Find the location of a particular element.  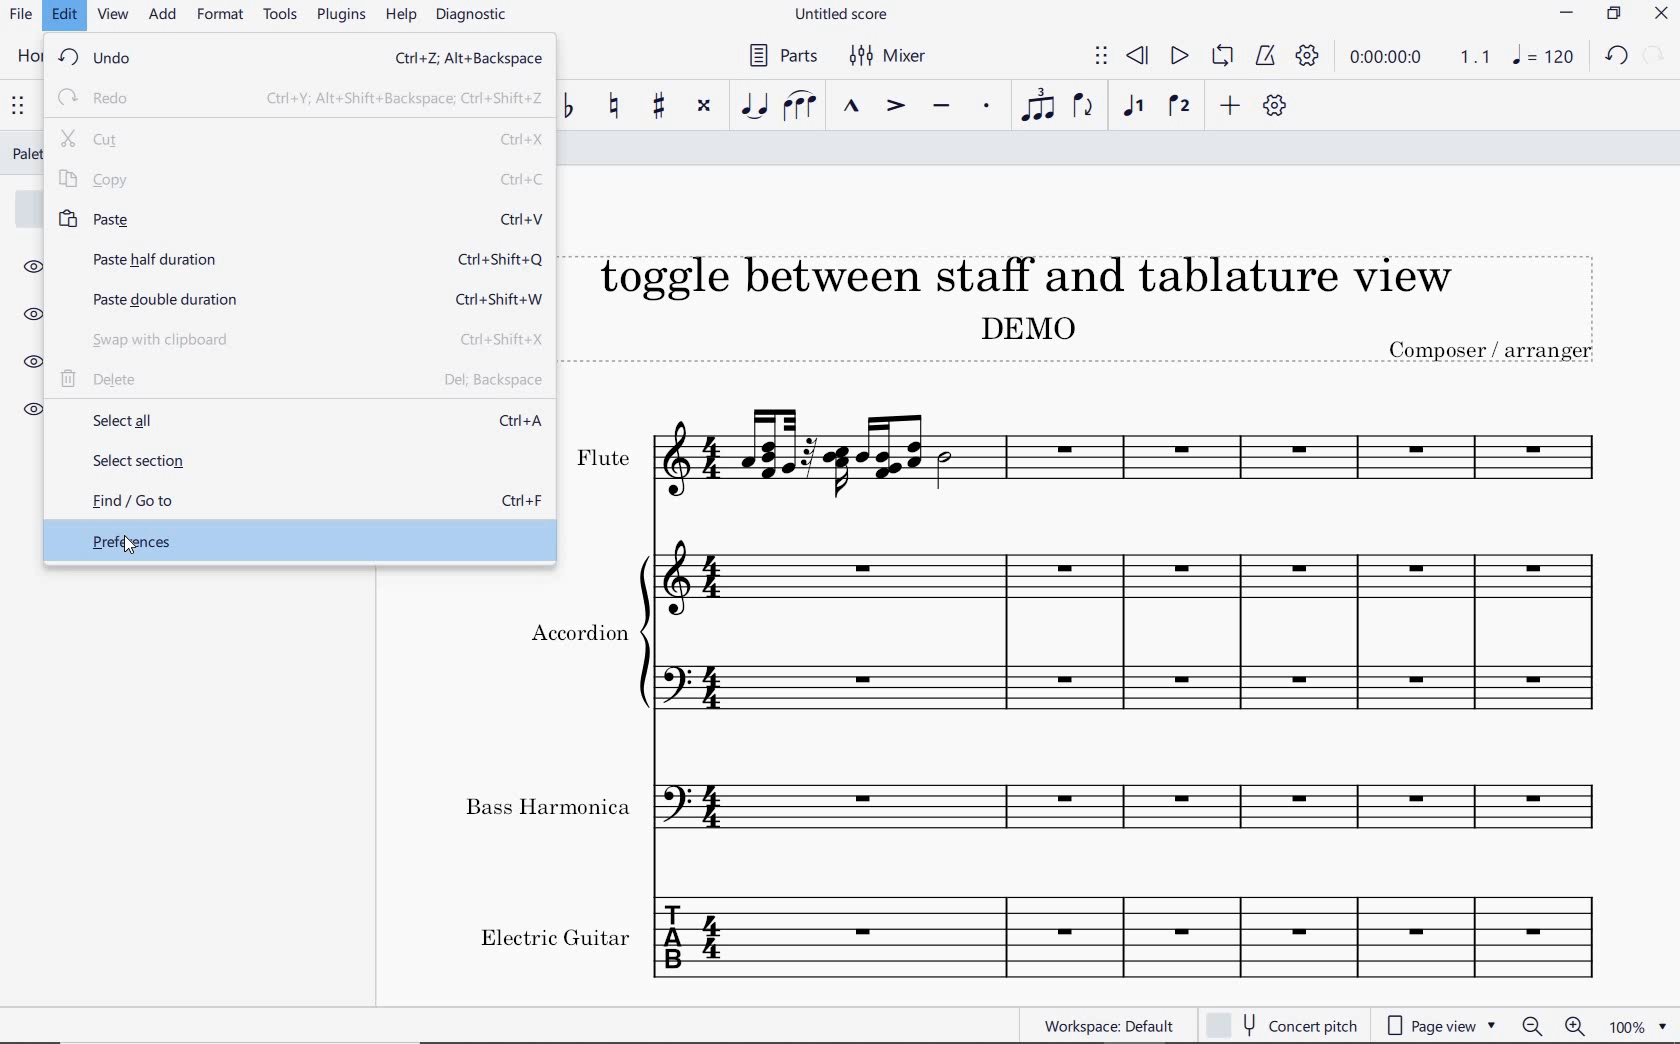

MINIMIZE is located at coordinates (1569, 16).